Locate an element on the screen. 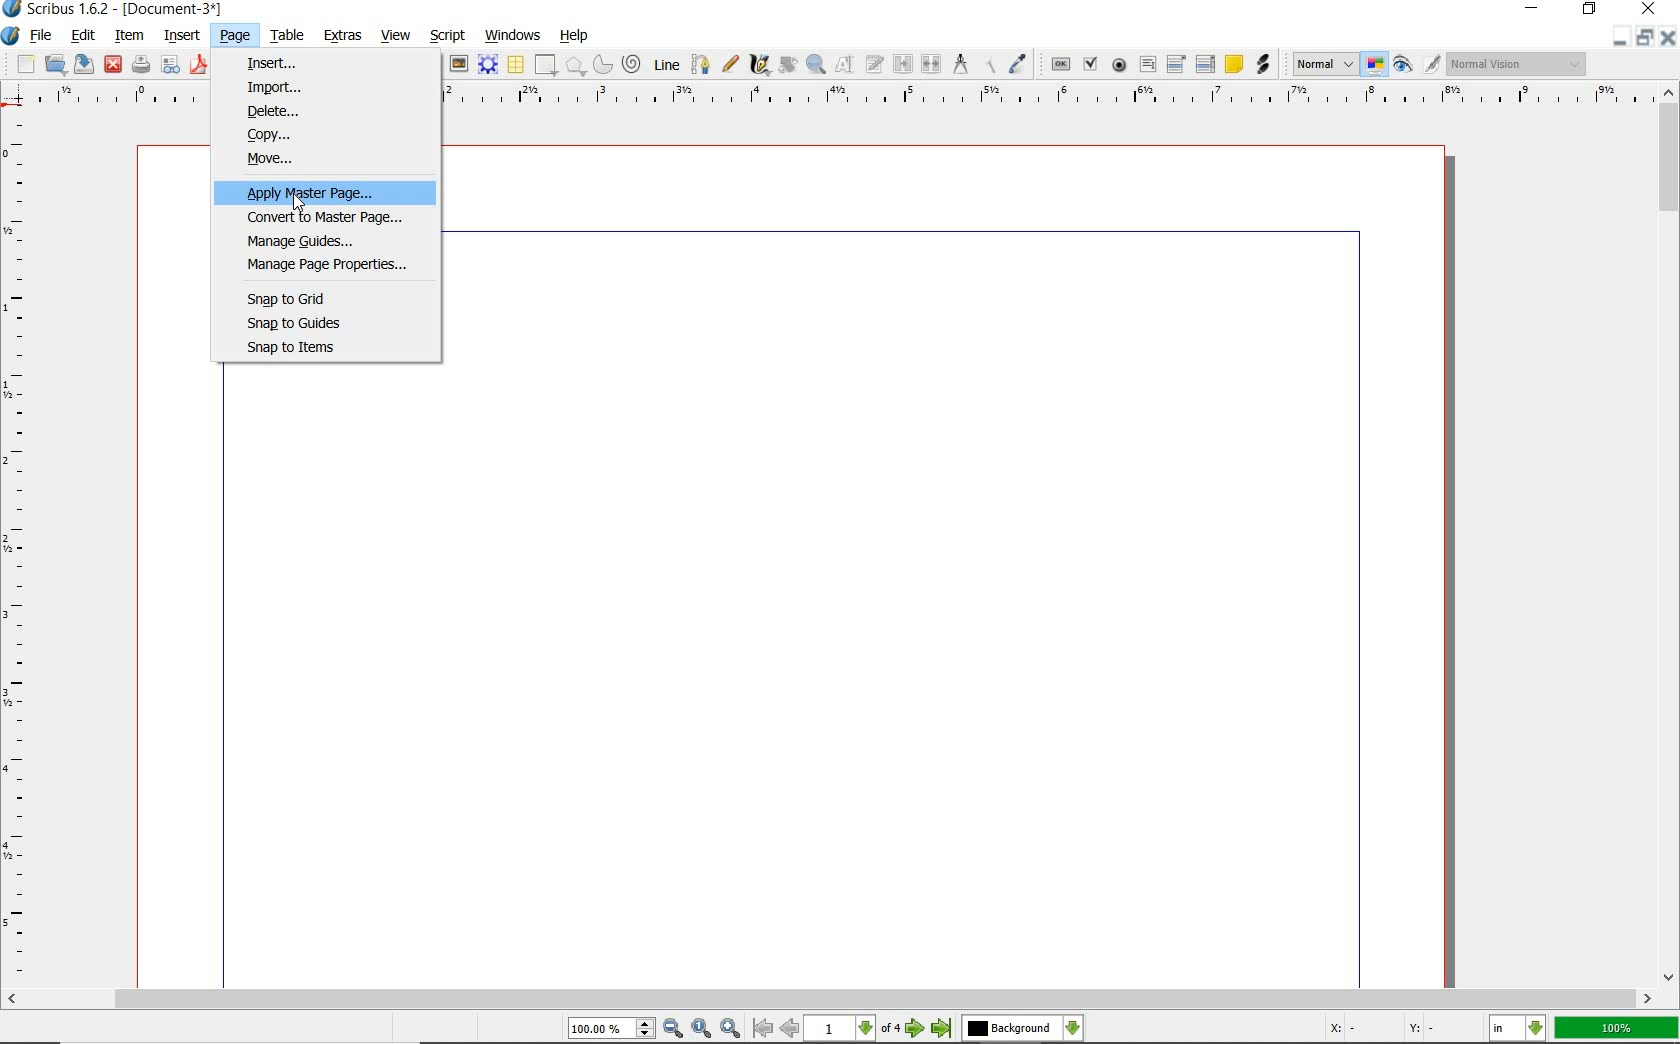  Zoom Out is located at coordinates (672, 1028).